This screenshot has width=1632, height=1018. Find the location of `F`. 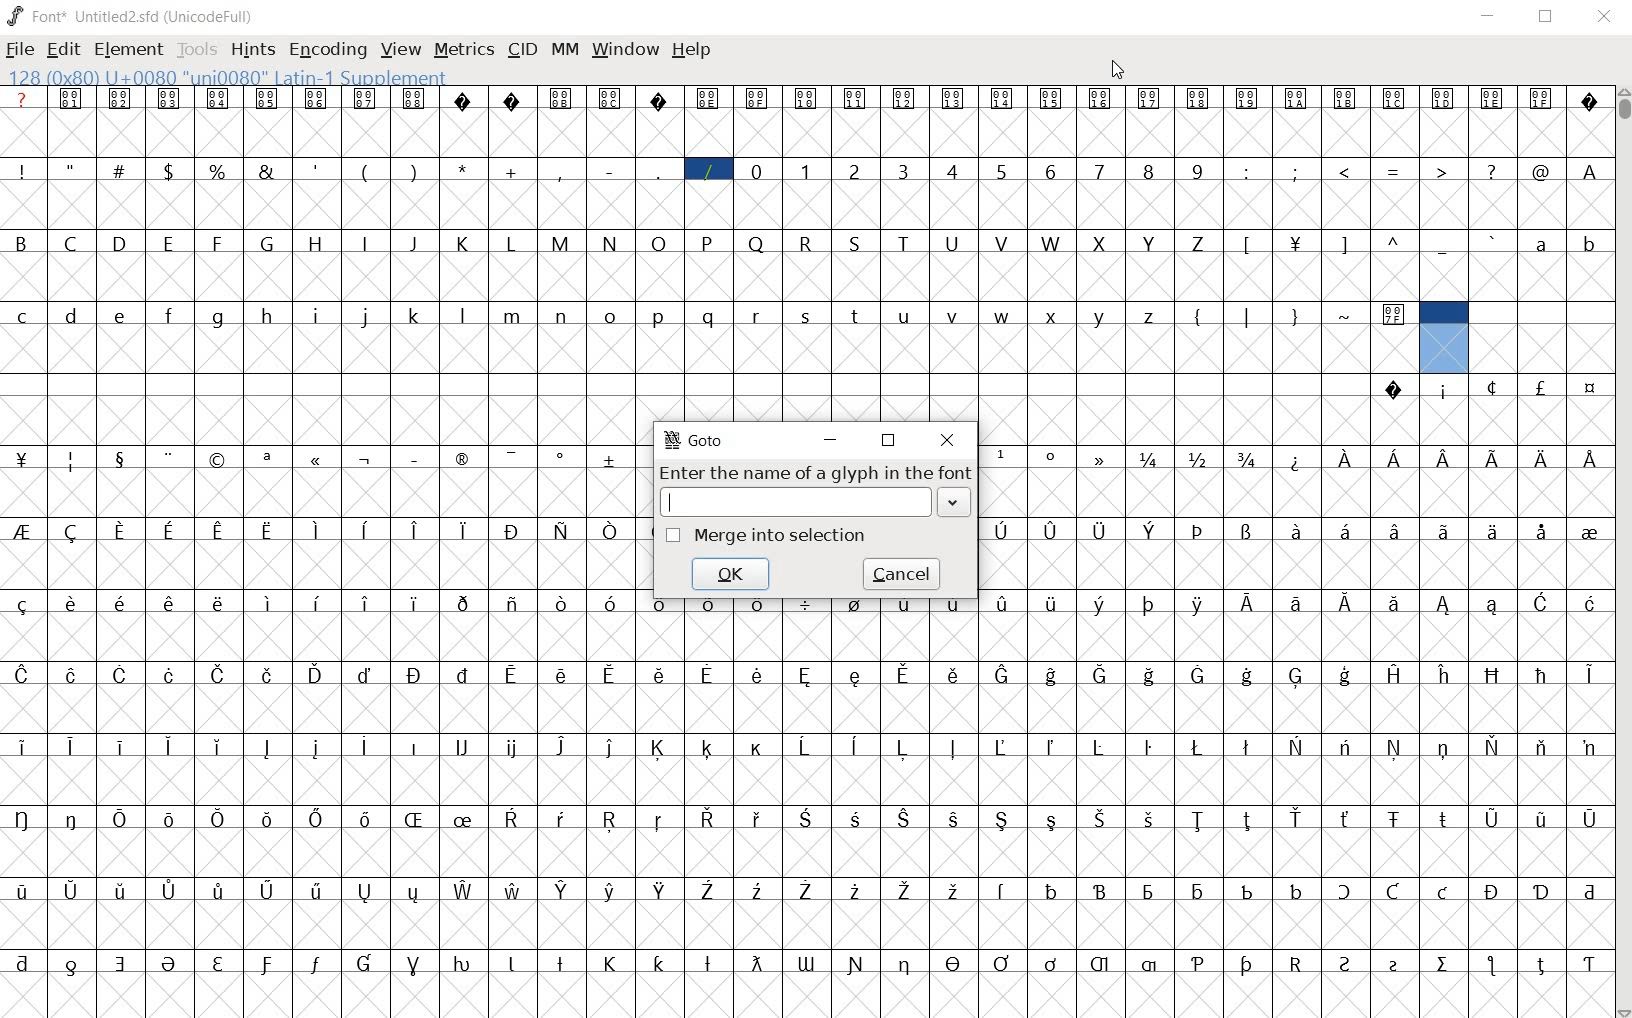

F is located at coordinates (220, 242).